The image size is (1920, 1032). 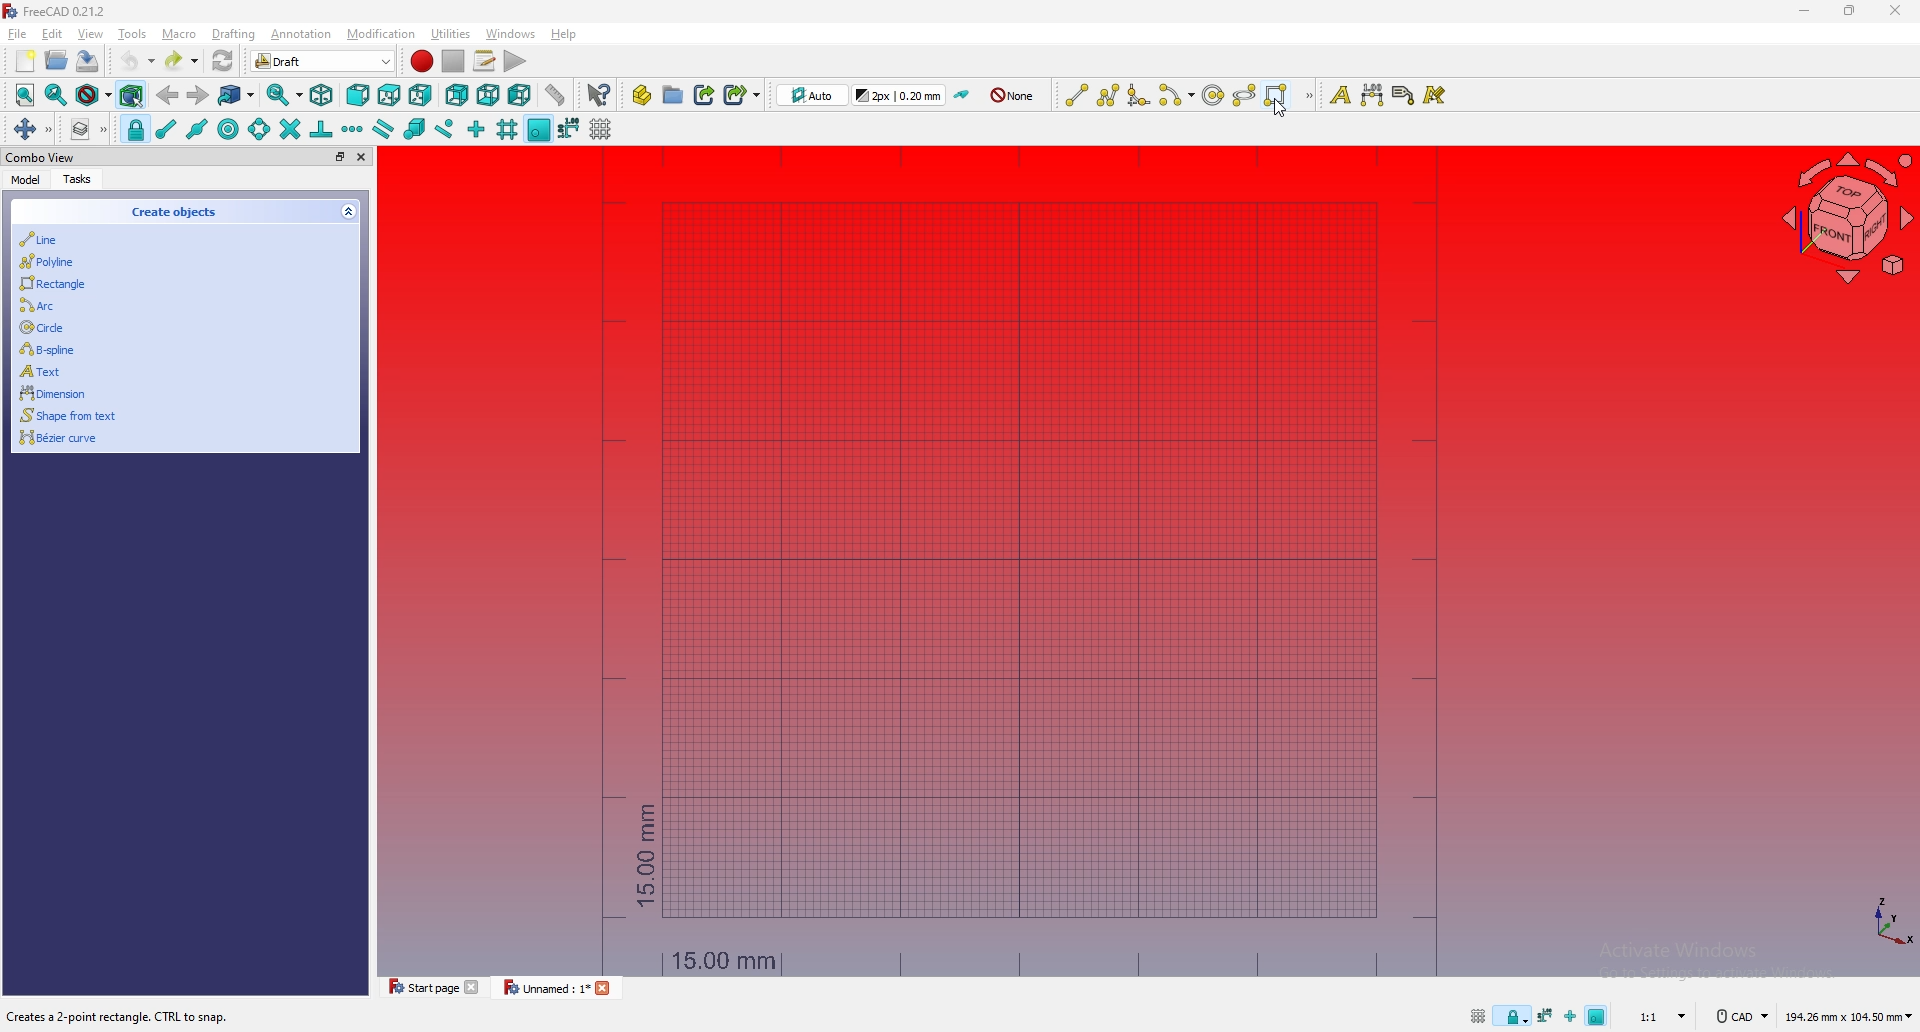 What do you see at coordinates (1138, 94) in the screenshot?
I see `fillet` at bounding box center [1138, 94].